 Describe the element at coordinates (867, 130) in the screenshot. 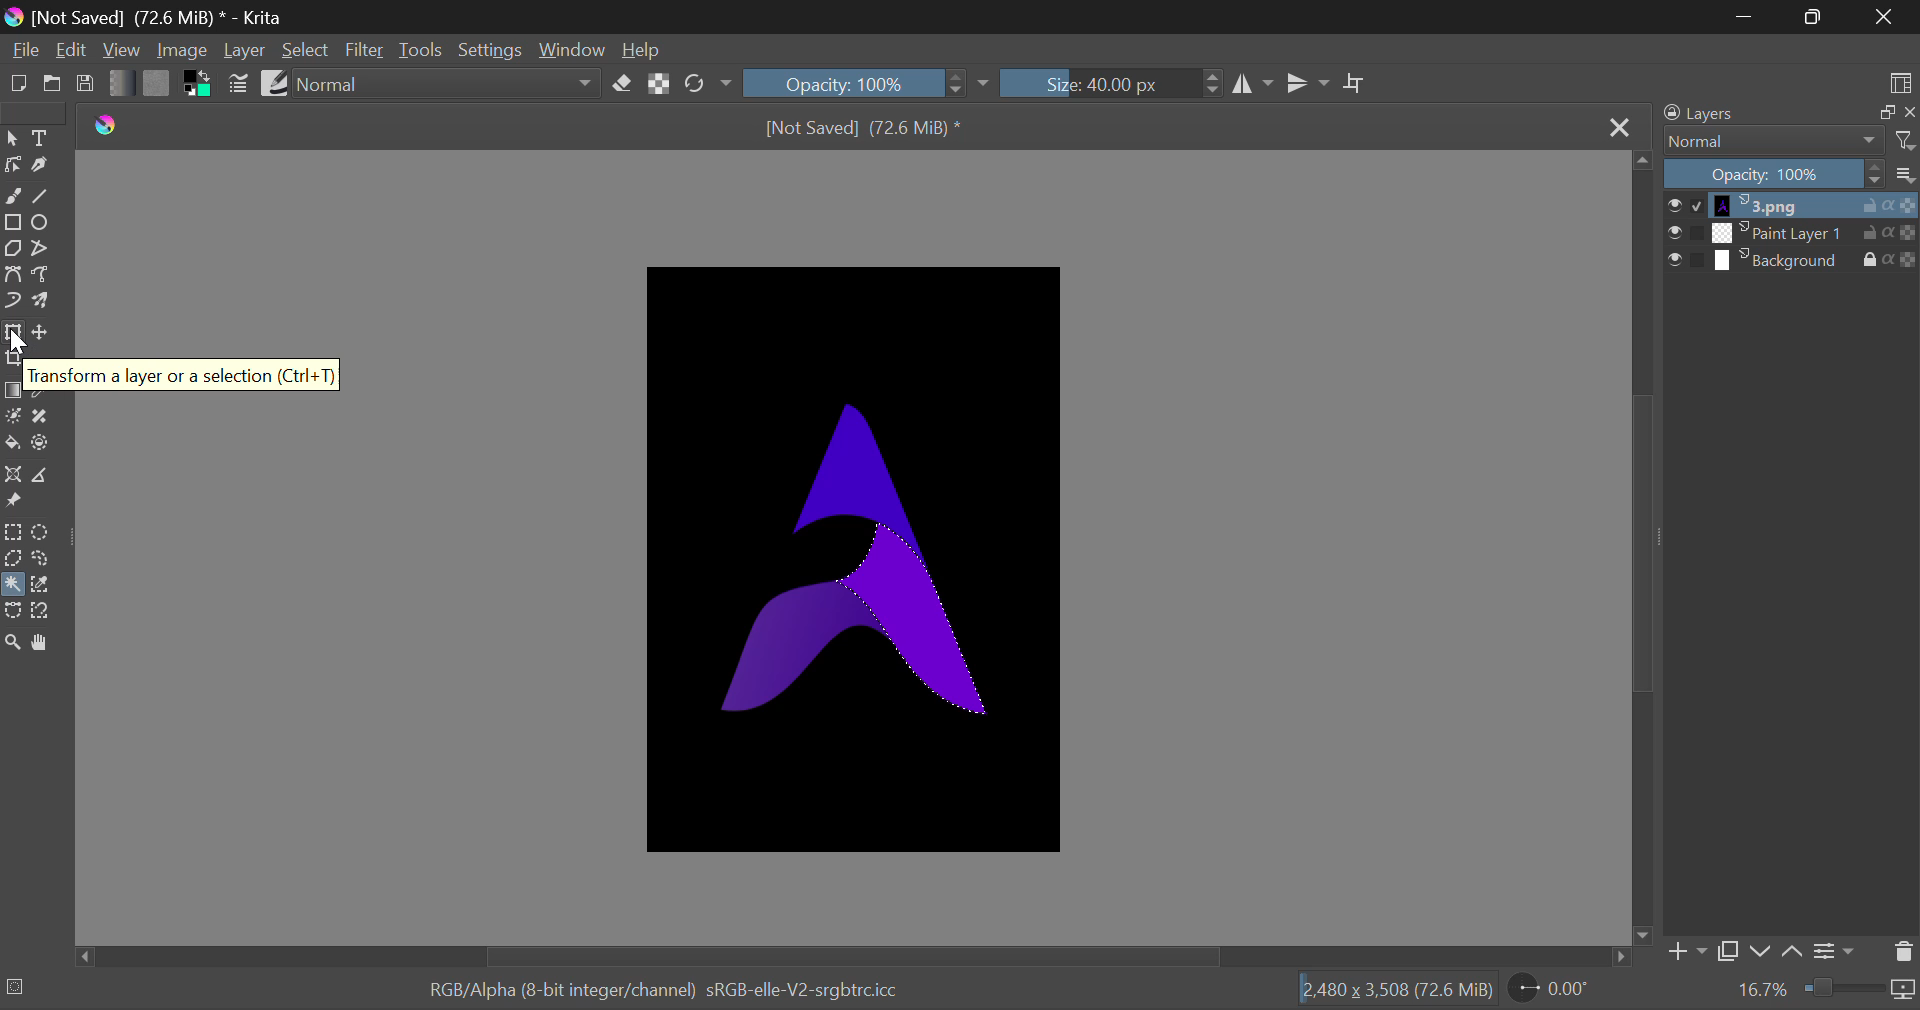

I see `[Not Saved] (71.4 MiB) *` at that location.